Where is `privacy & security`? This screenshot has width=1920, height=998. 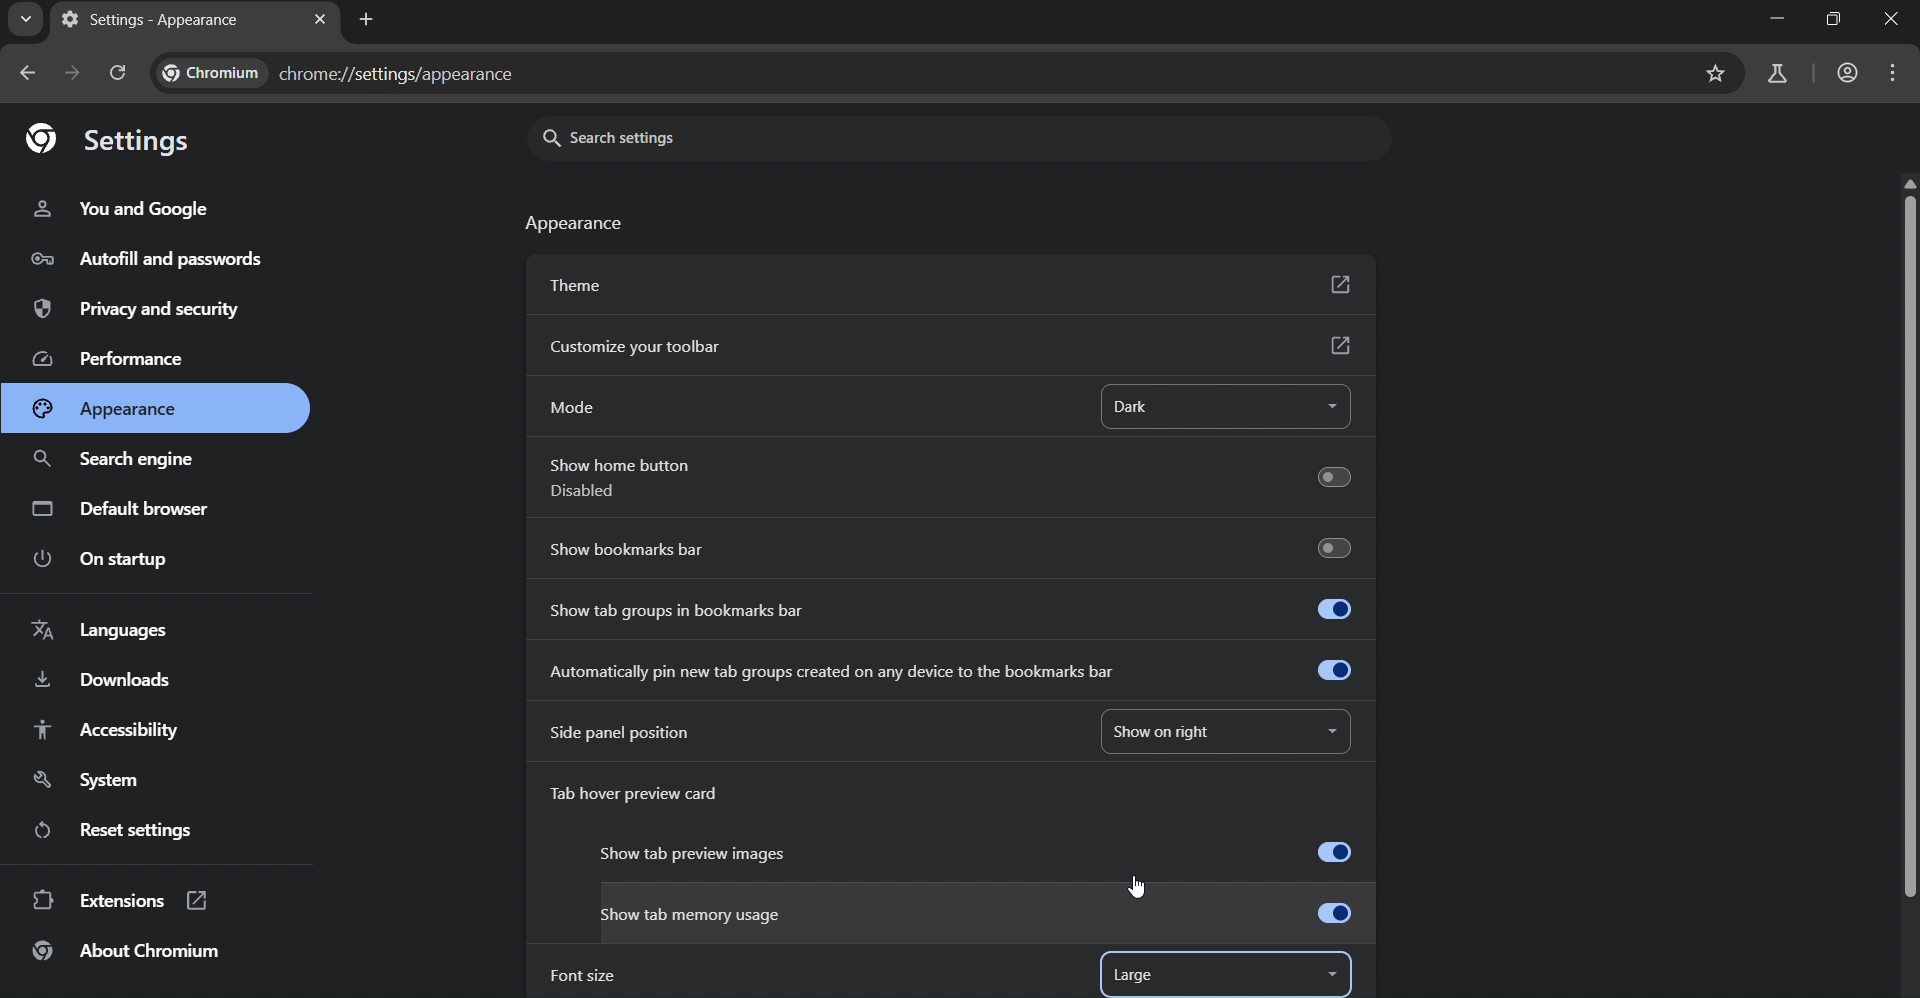
privacy & security is located at coordinates (138, 312).